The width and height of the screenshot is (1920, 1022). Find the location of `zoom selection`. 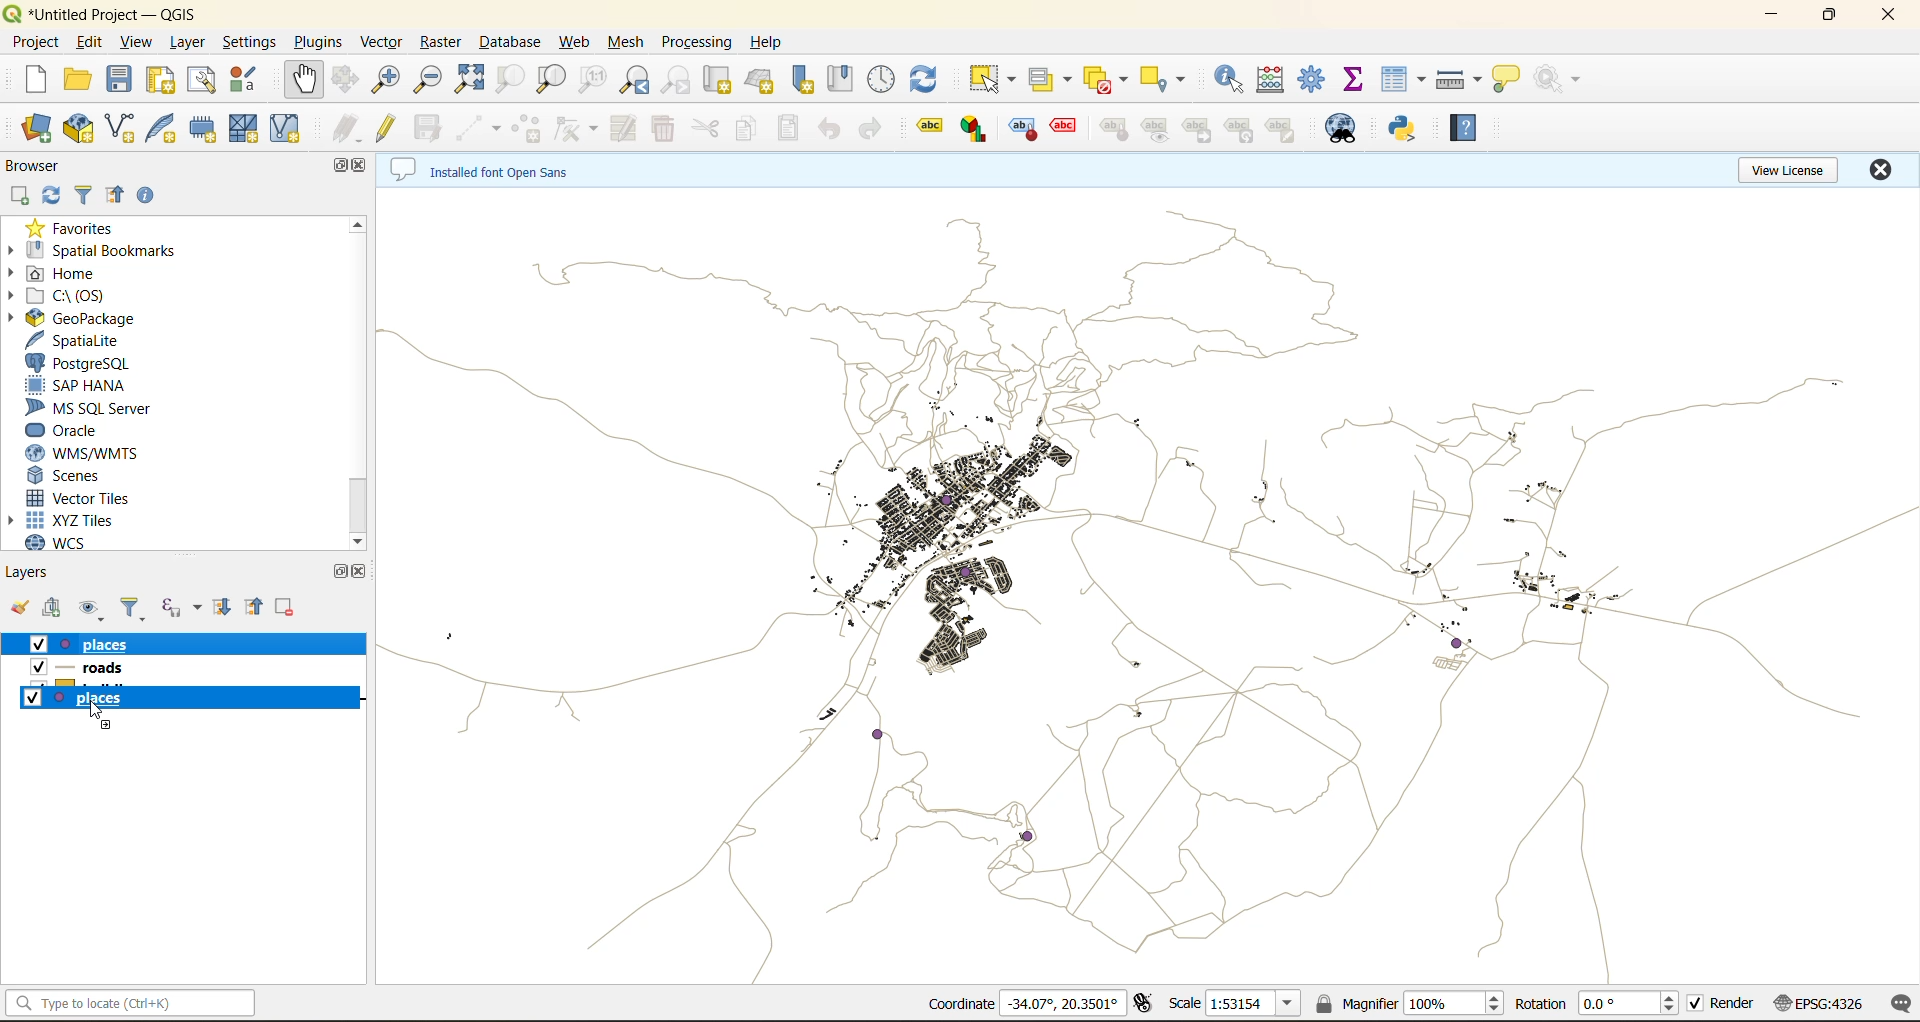

zoom selection is located at coordinates (511, 80).